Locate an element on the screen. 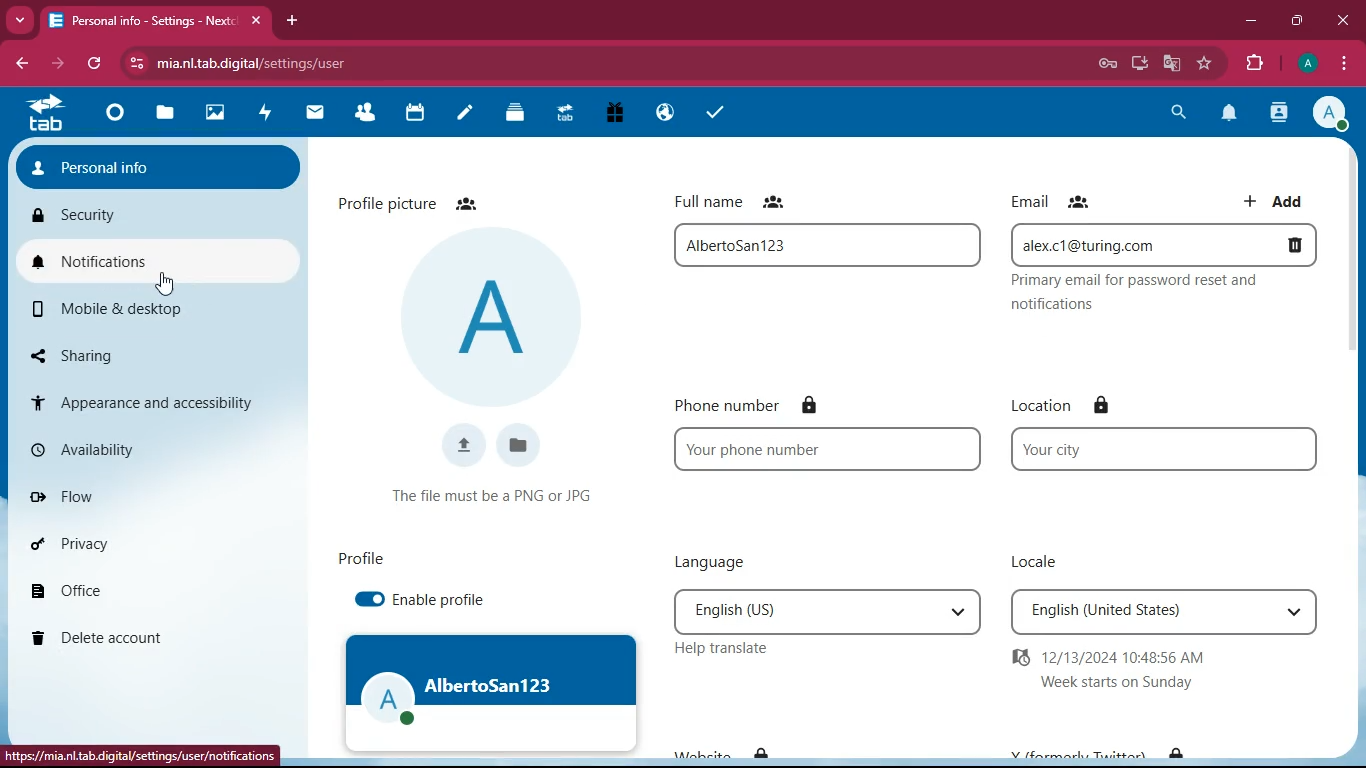 This screenshot has width=1366, height=768. upload is located at coordinates (466, 445).